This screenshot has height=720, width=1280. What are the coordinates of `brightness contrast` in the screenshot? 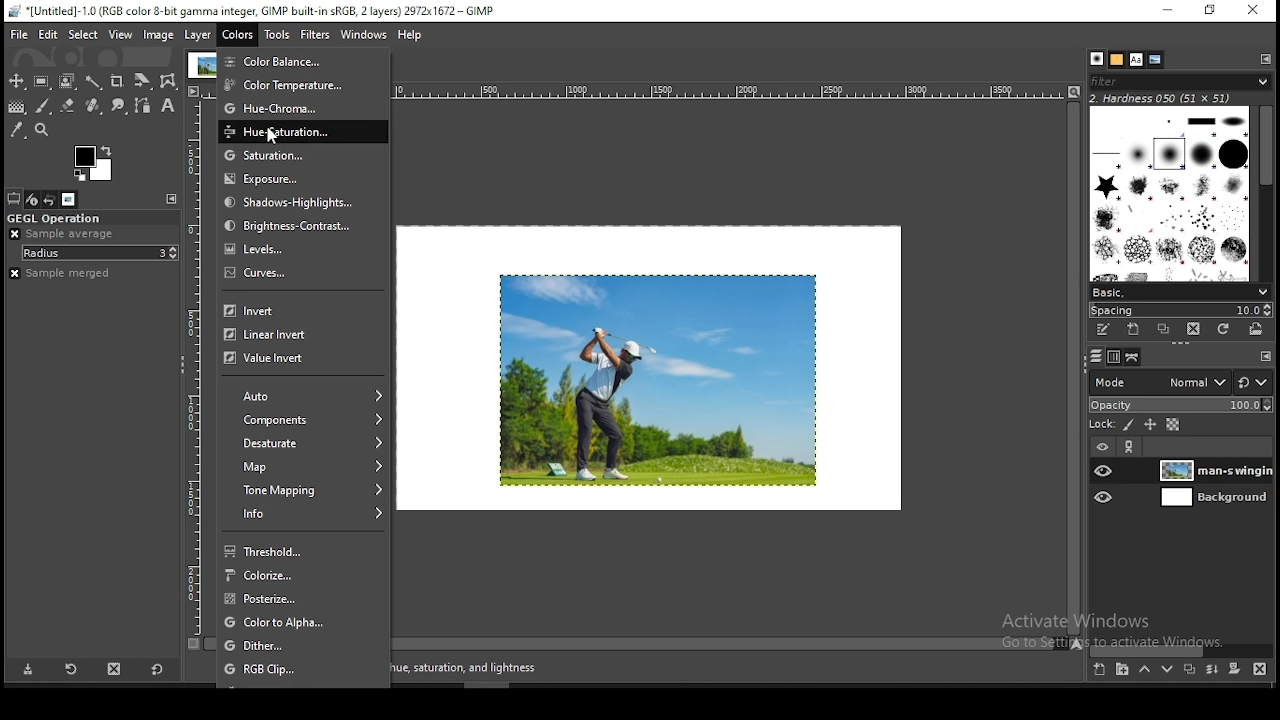 It's located at (302, 225).